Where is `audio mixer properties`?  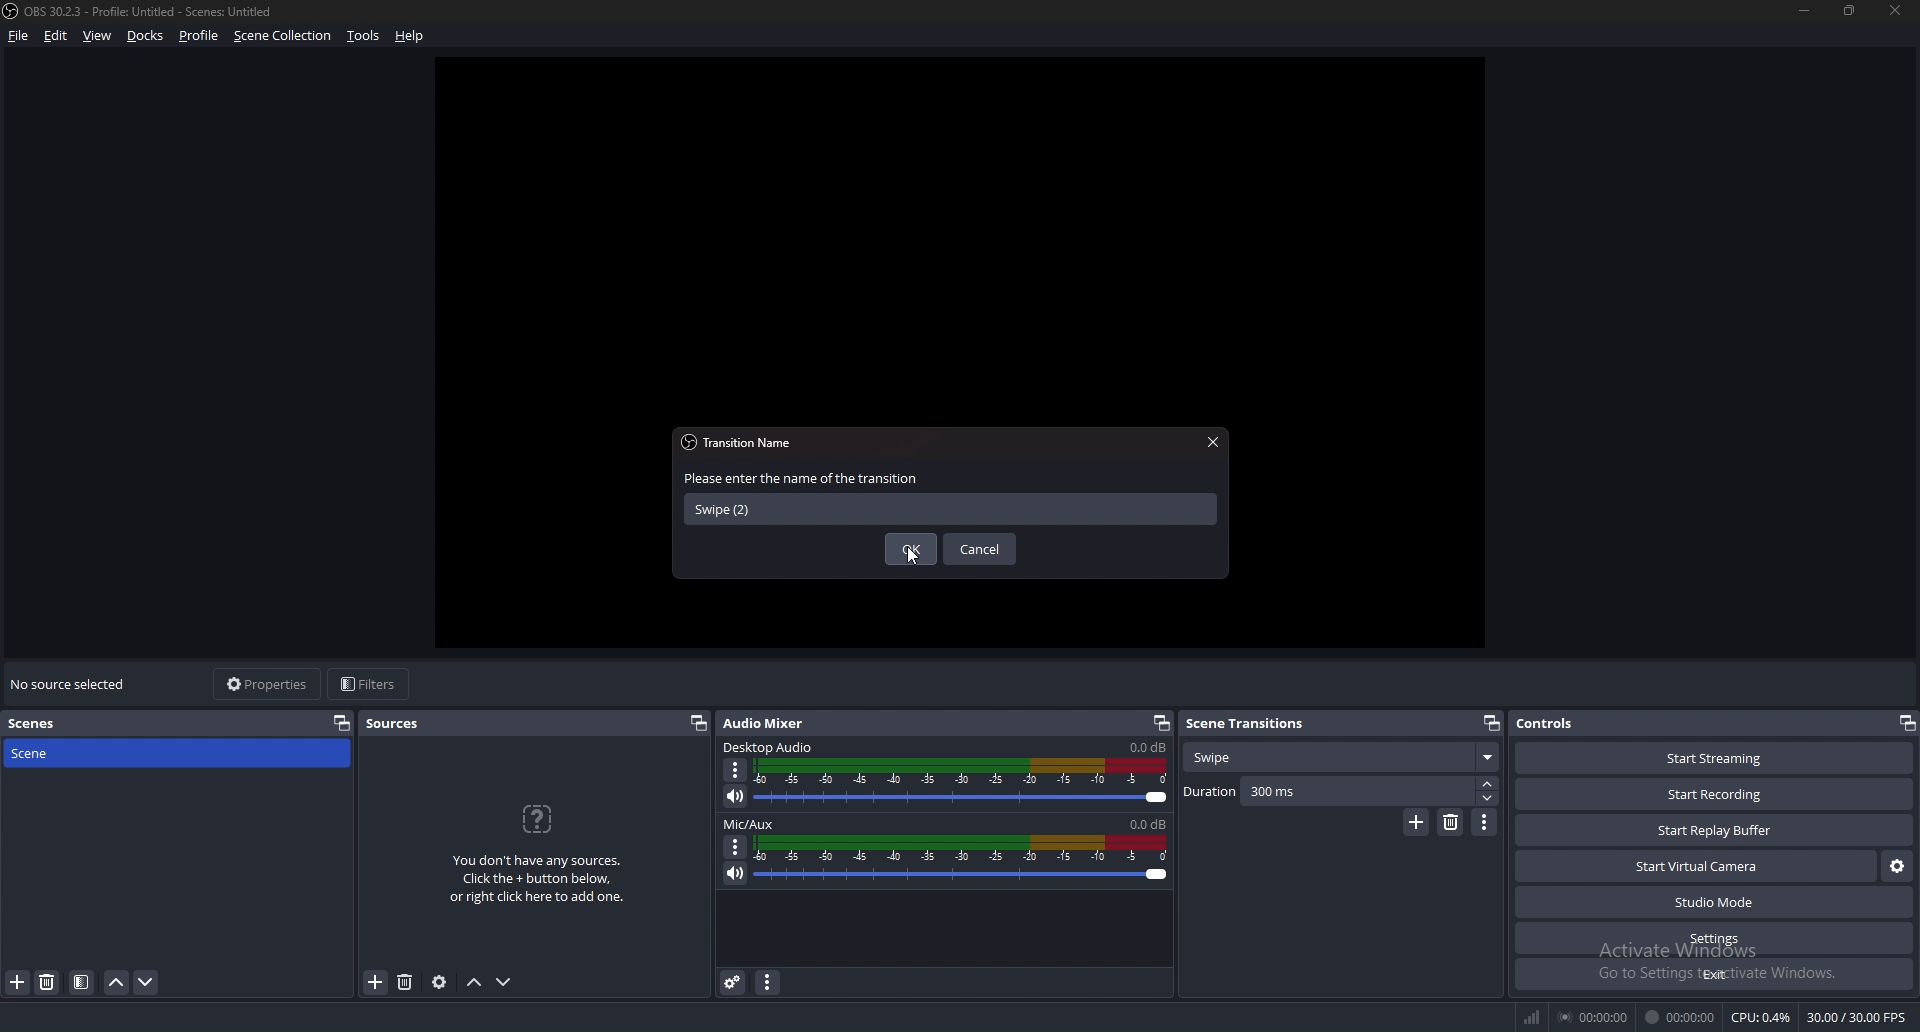
audio mixer properties is located at coordinates (769, 983).